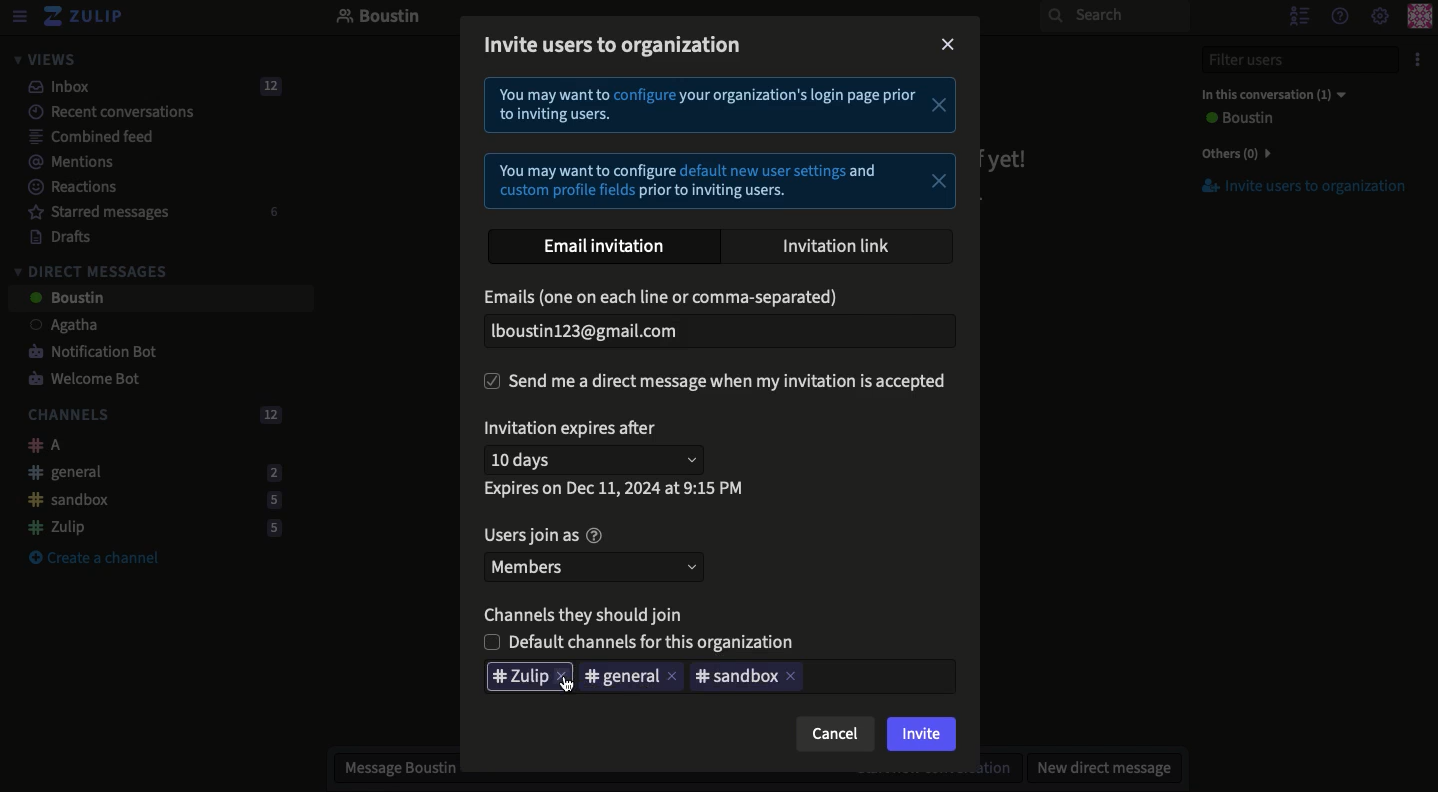  Describe the element at coordinates (575, 430) in the screenshot. I see `Invitation expires after` at that location.